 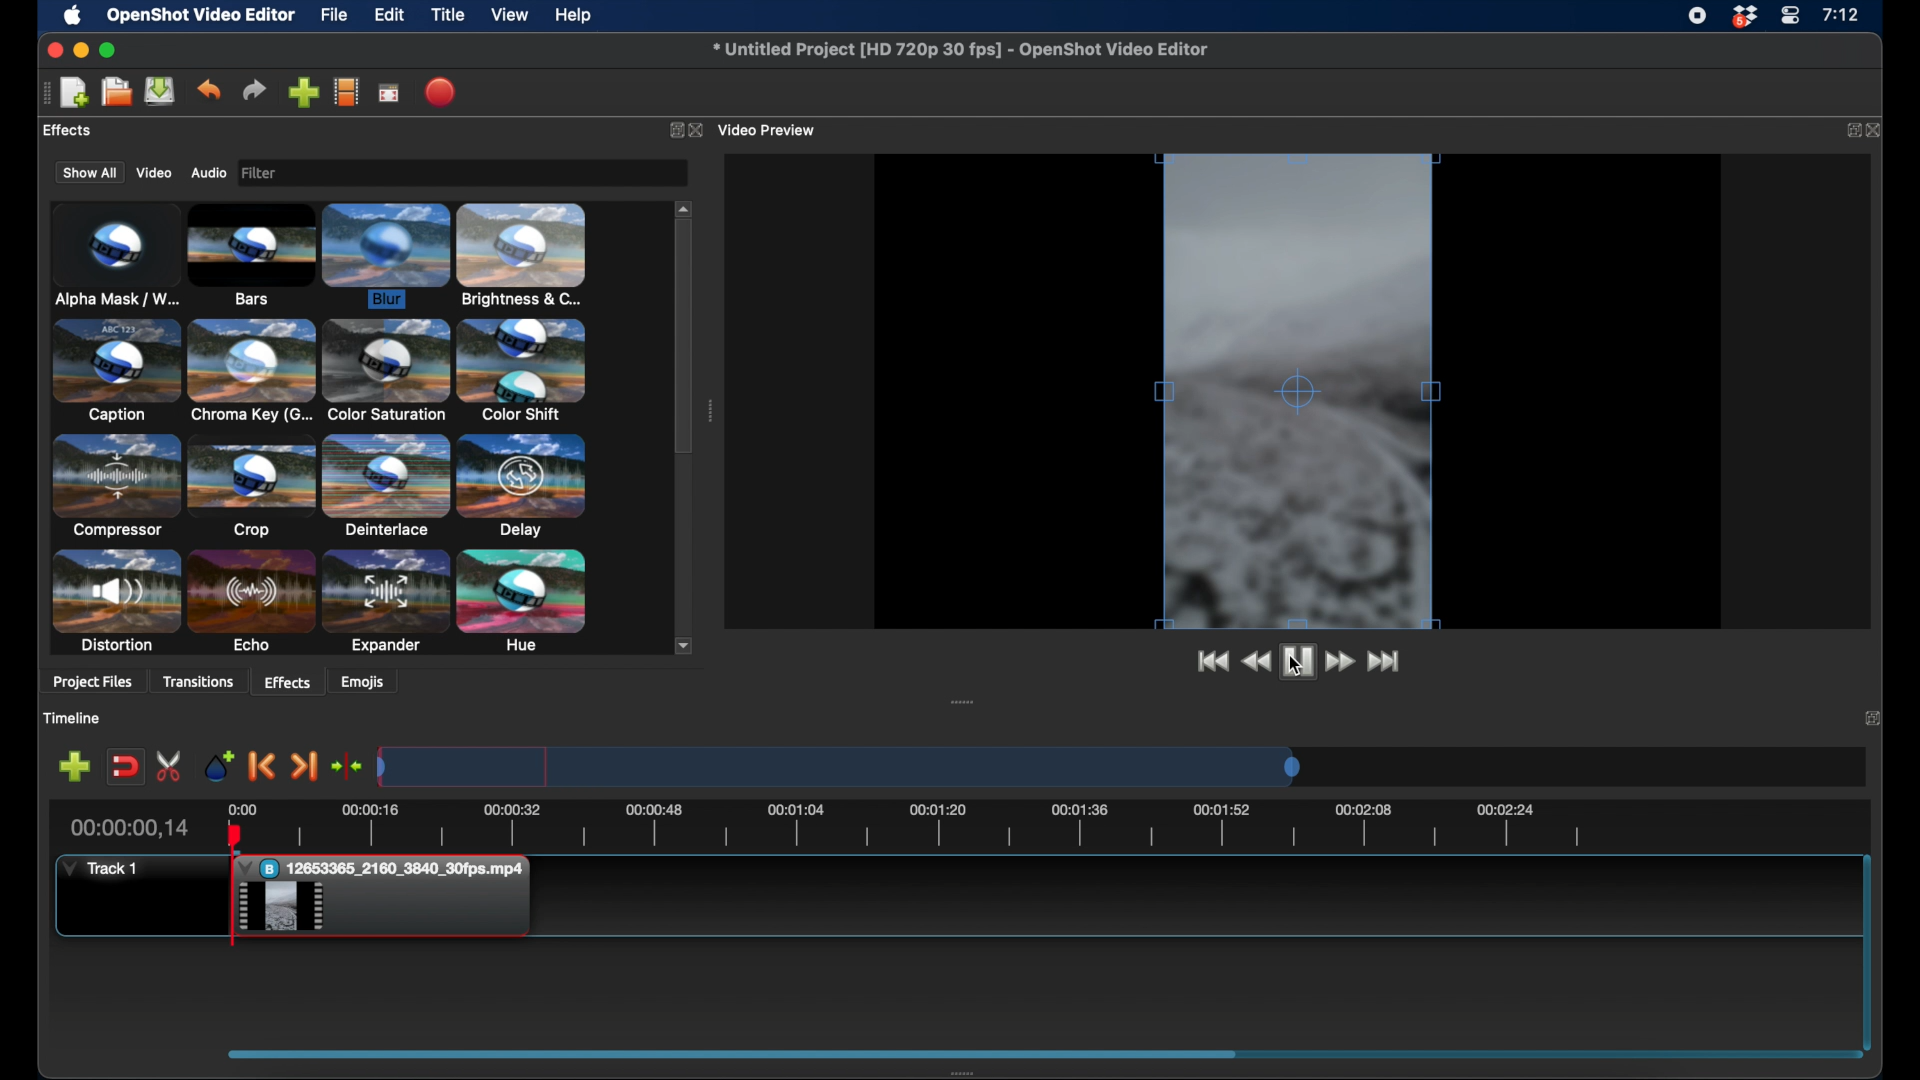 I want to click on undo, so click(x=209, y=90).